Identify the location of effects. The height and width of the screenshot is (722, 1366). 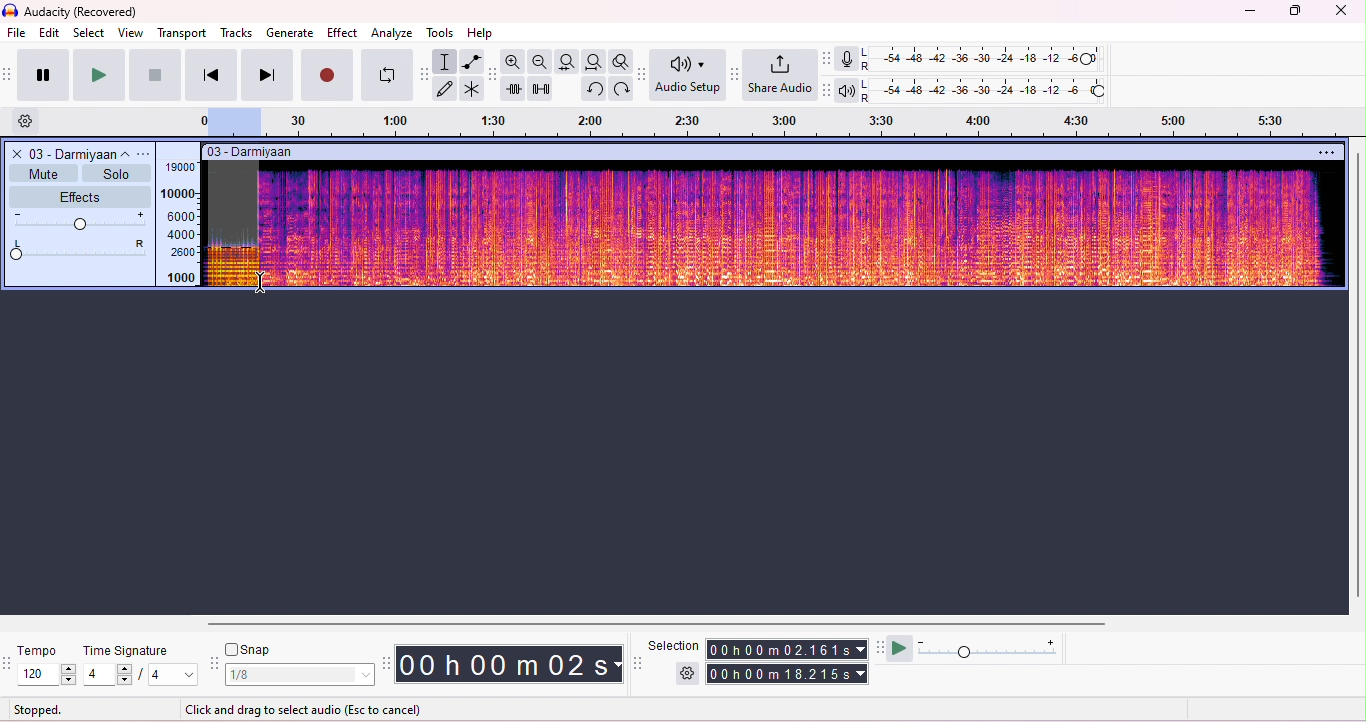
(79, 195).